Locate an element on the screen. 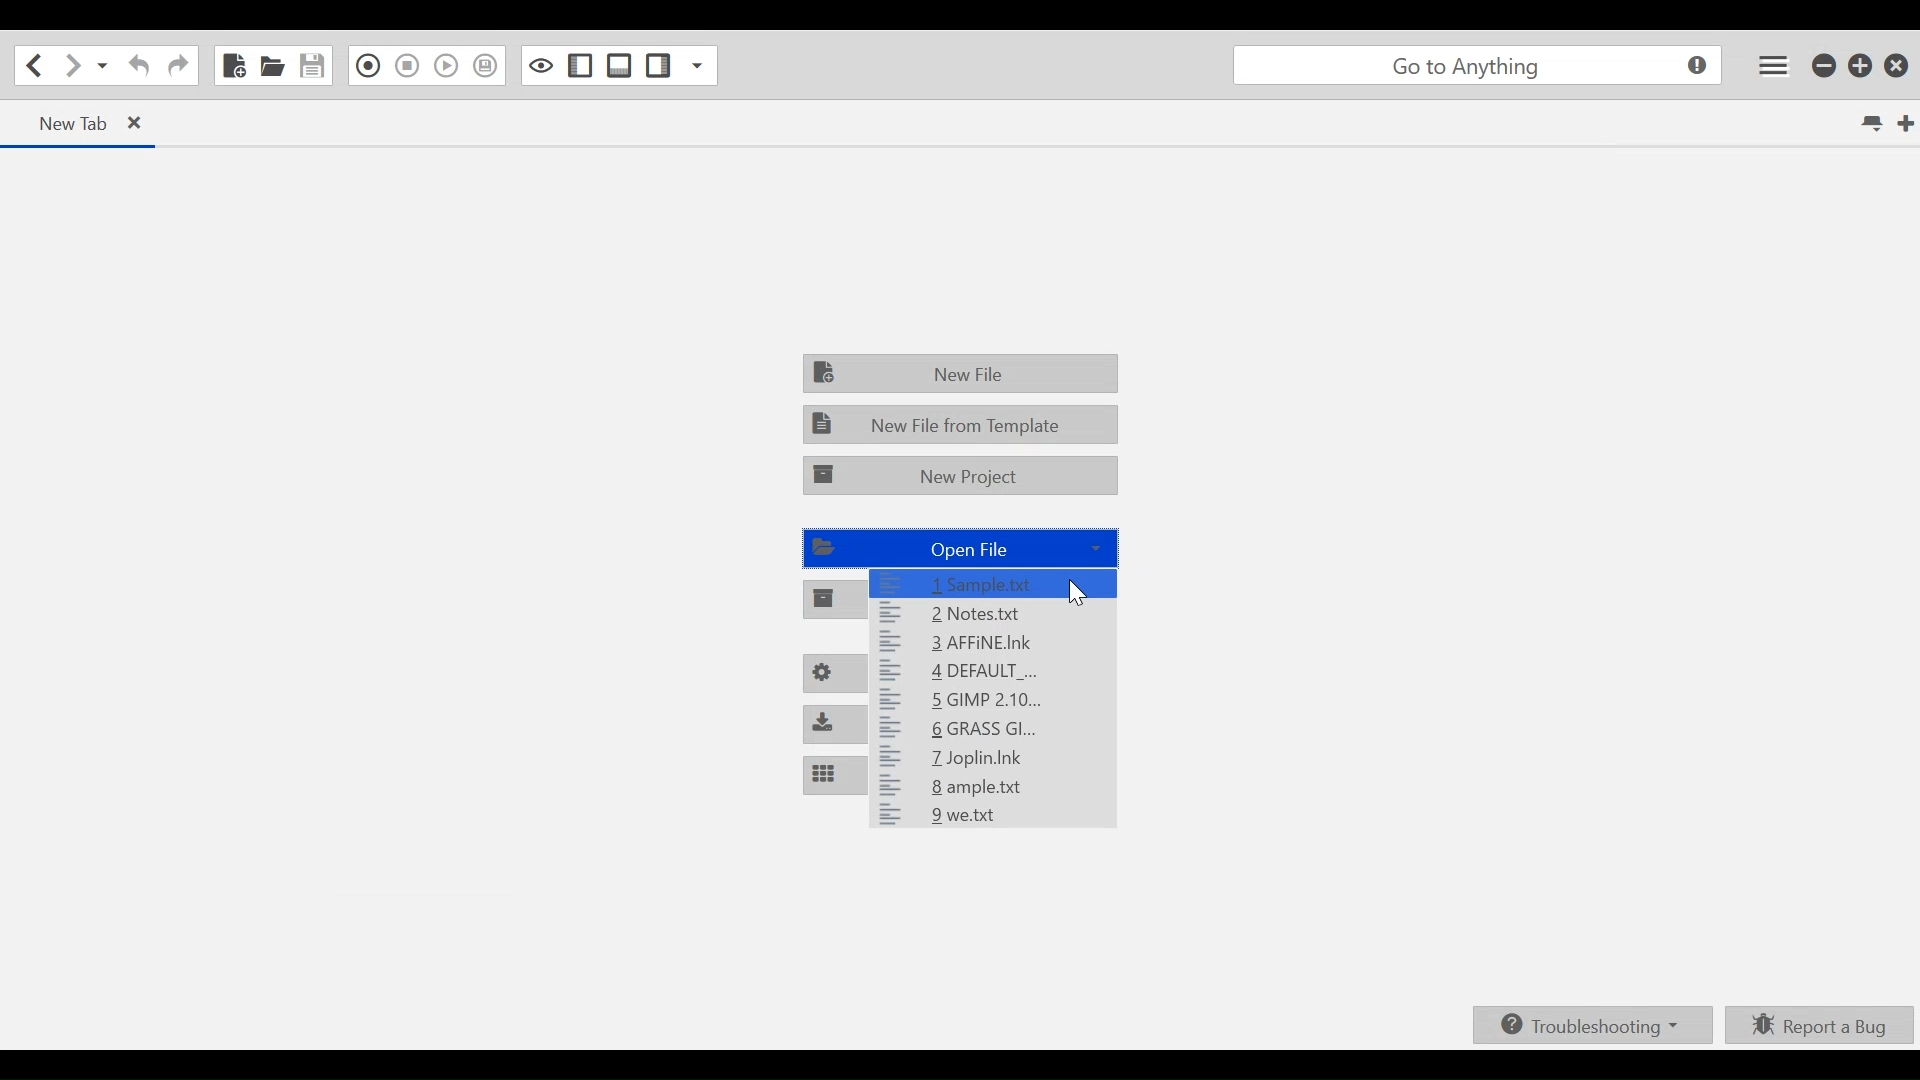 The image size is (1920, 1080). Troubleshooting is located at coordinates (1594, 1025).